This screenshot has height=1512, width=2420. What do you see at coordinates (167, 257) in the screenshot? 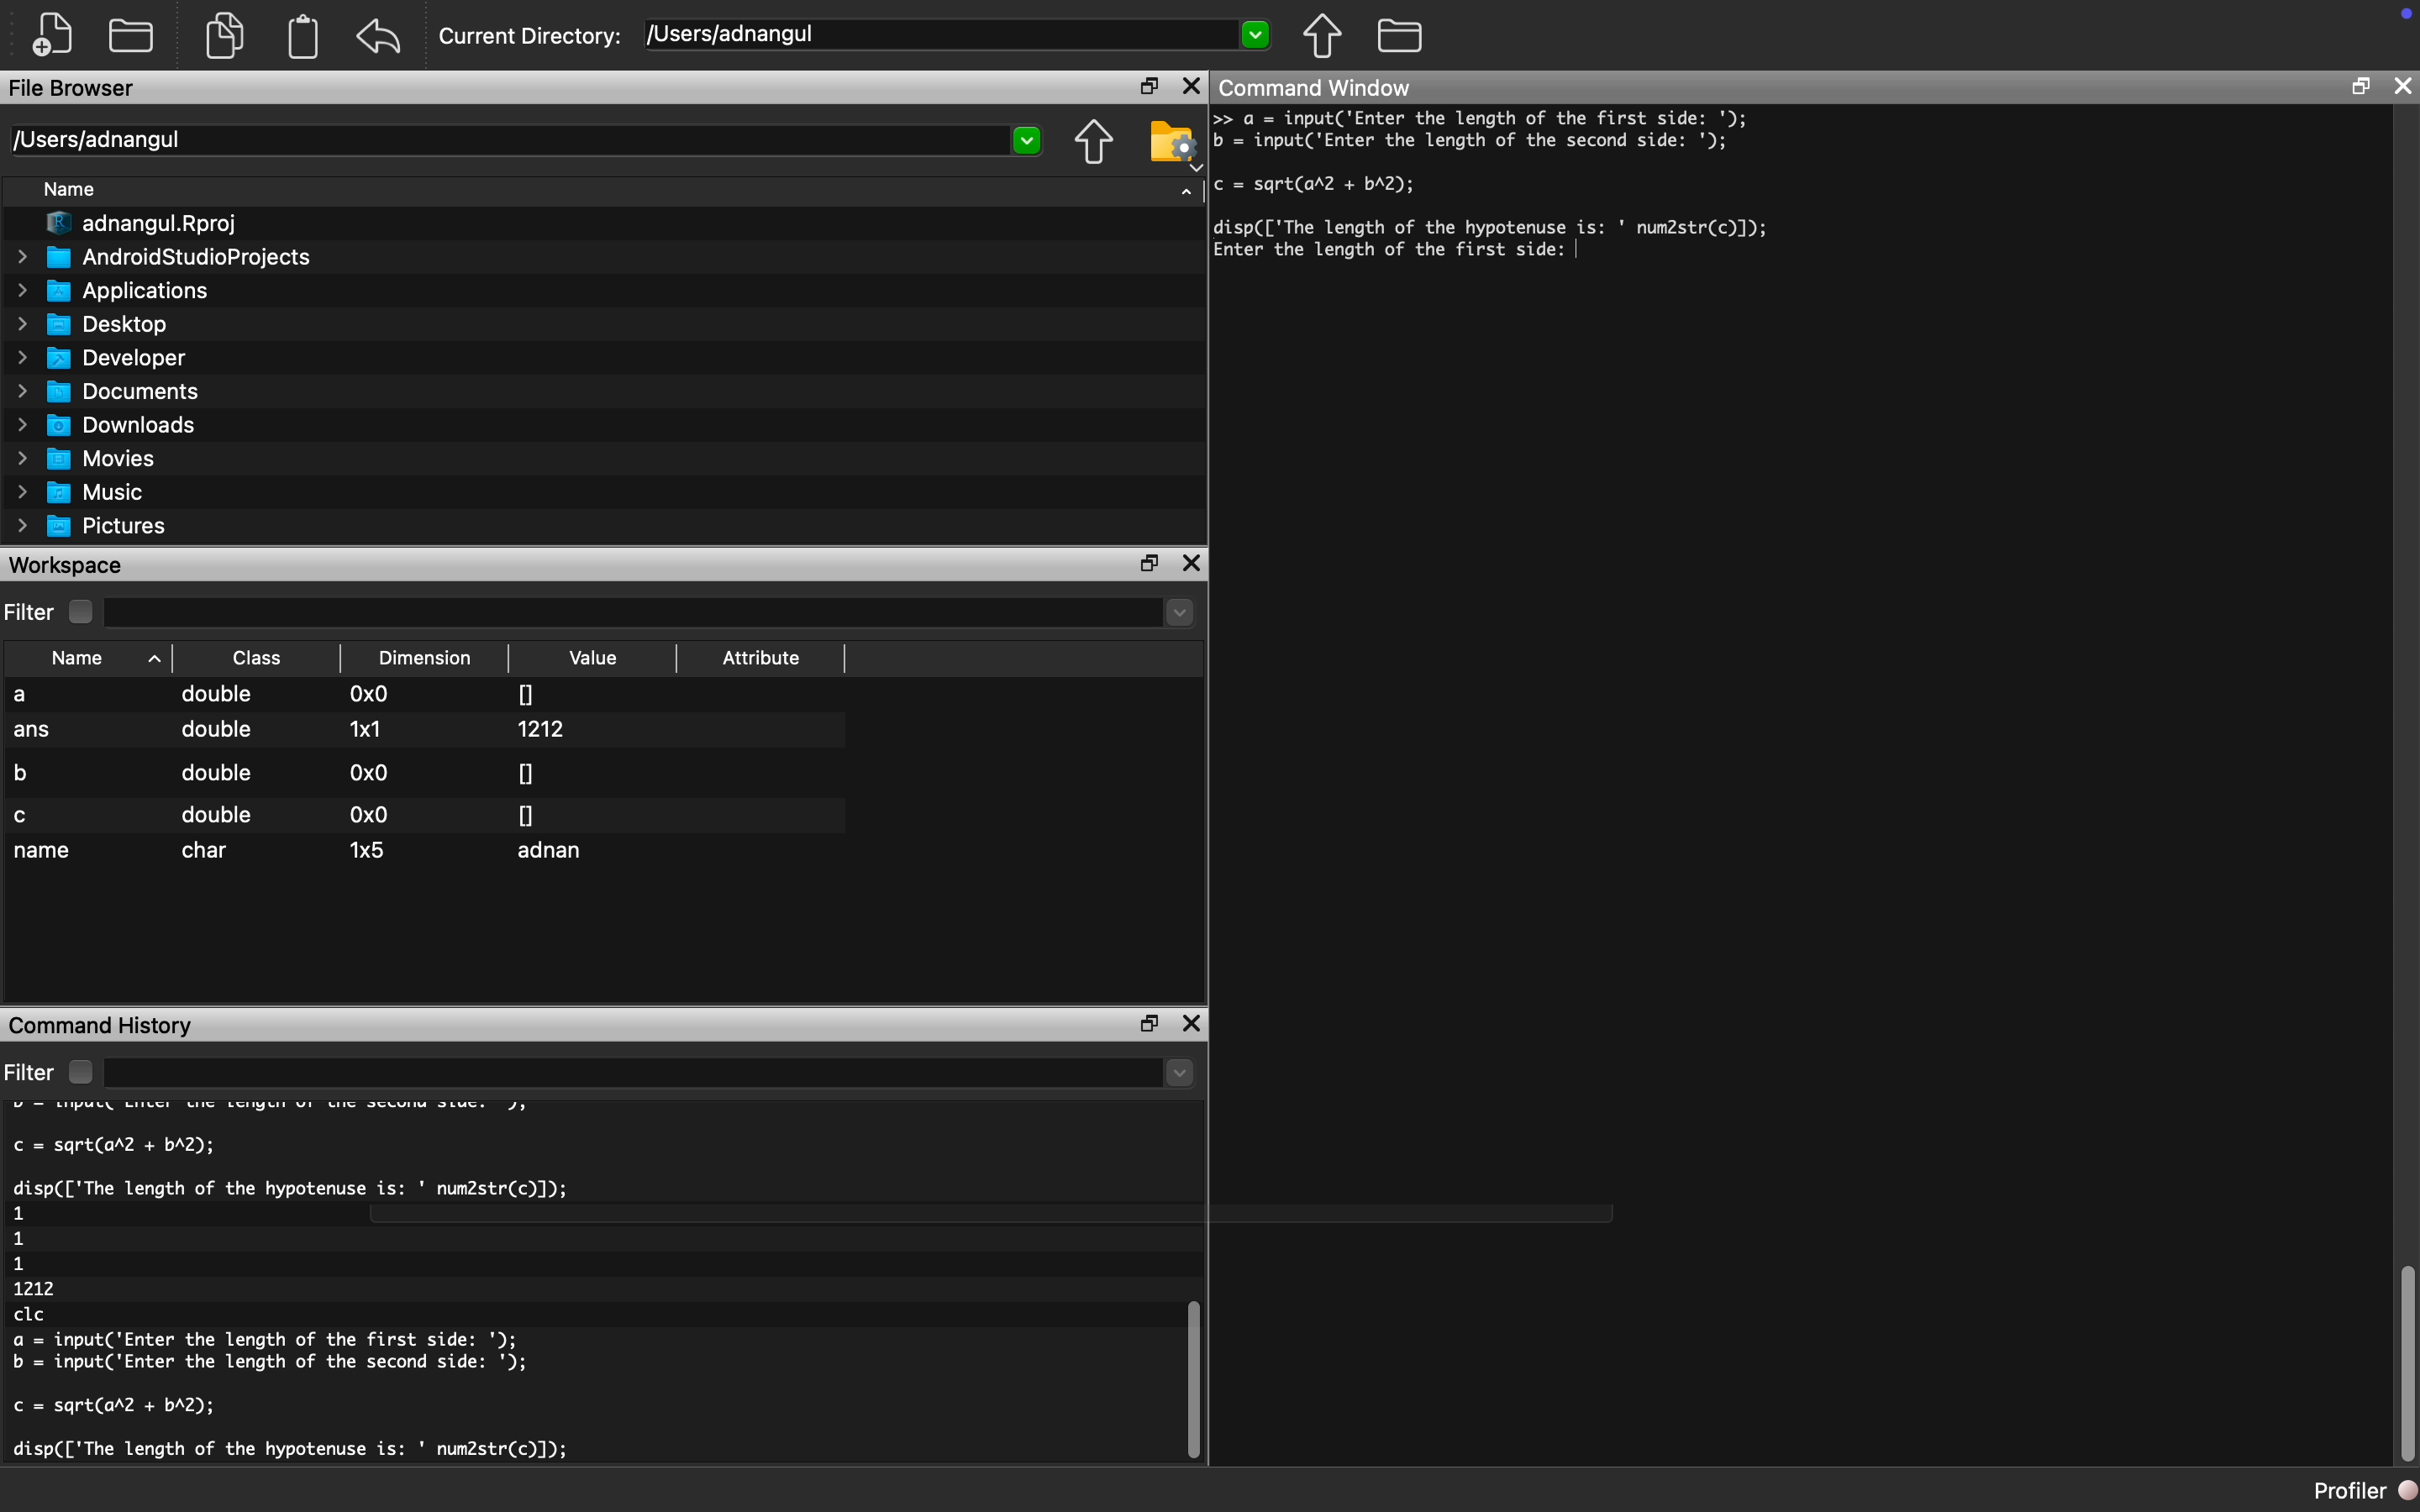
I see `AndroidStudioProjects` at bounding box center [167, 257].